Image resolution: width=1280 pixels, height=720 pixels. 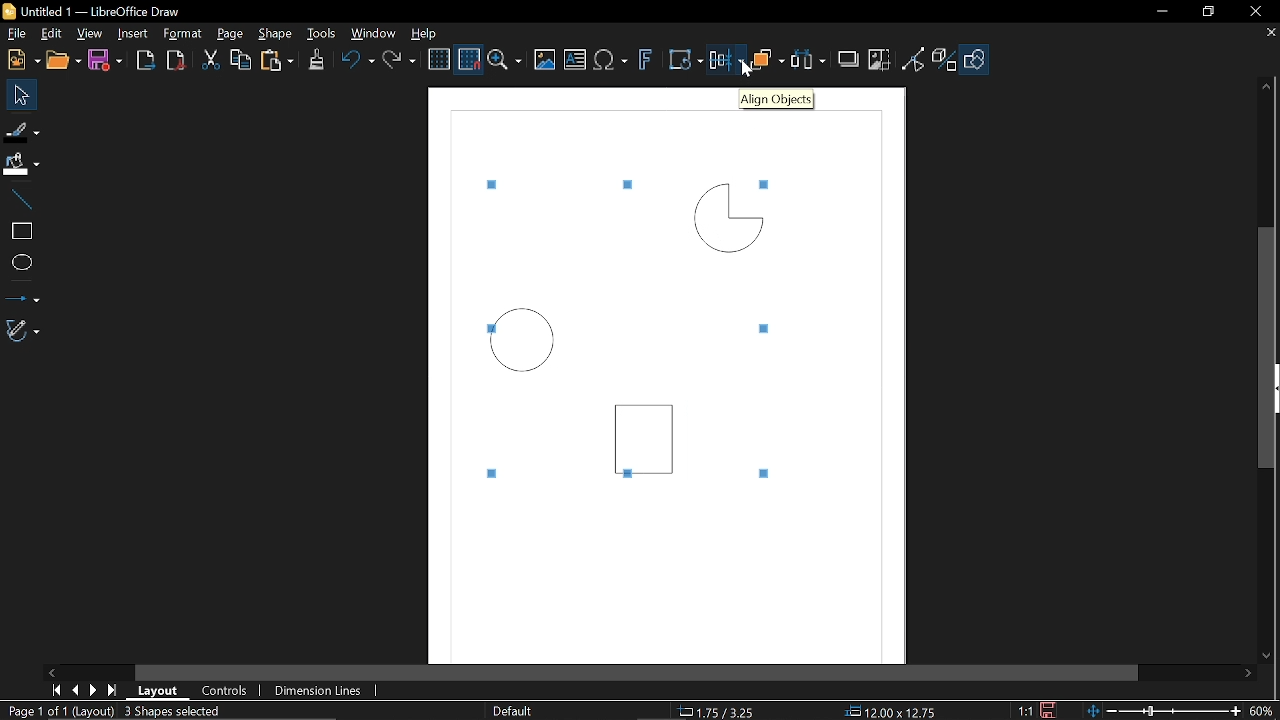 What do you see at coordinates (52, 33) in the screenshot?
I see `Edit` at bounding box center [52, 33].